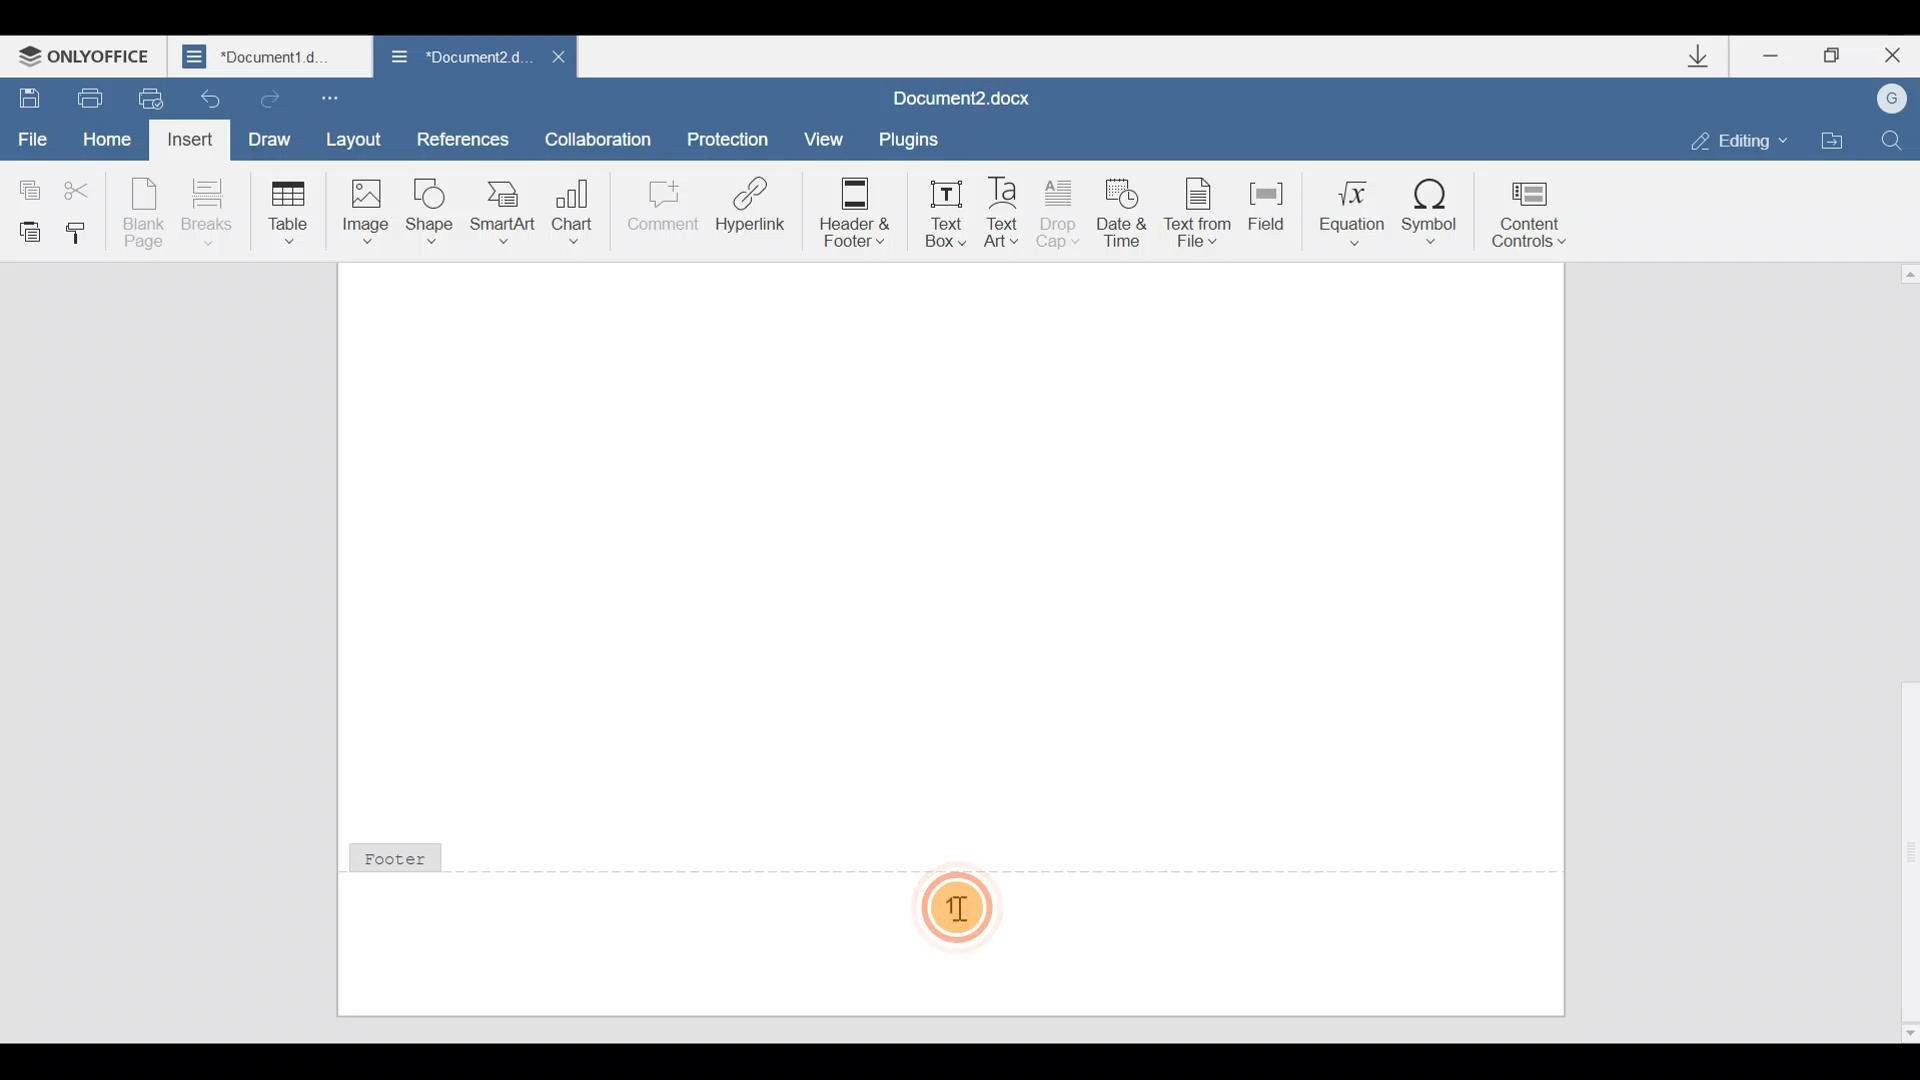 The width and height of the screenshot is (1920, 1080). What do you see at coordinates (1895, 99) in the screenshot?
I see `Account name` at bounding box center [1895, 99].